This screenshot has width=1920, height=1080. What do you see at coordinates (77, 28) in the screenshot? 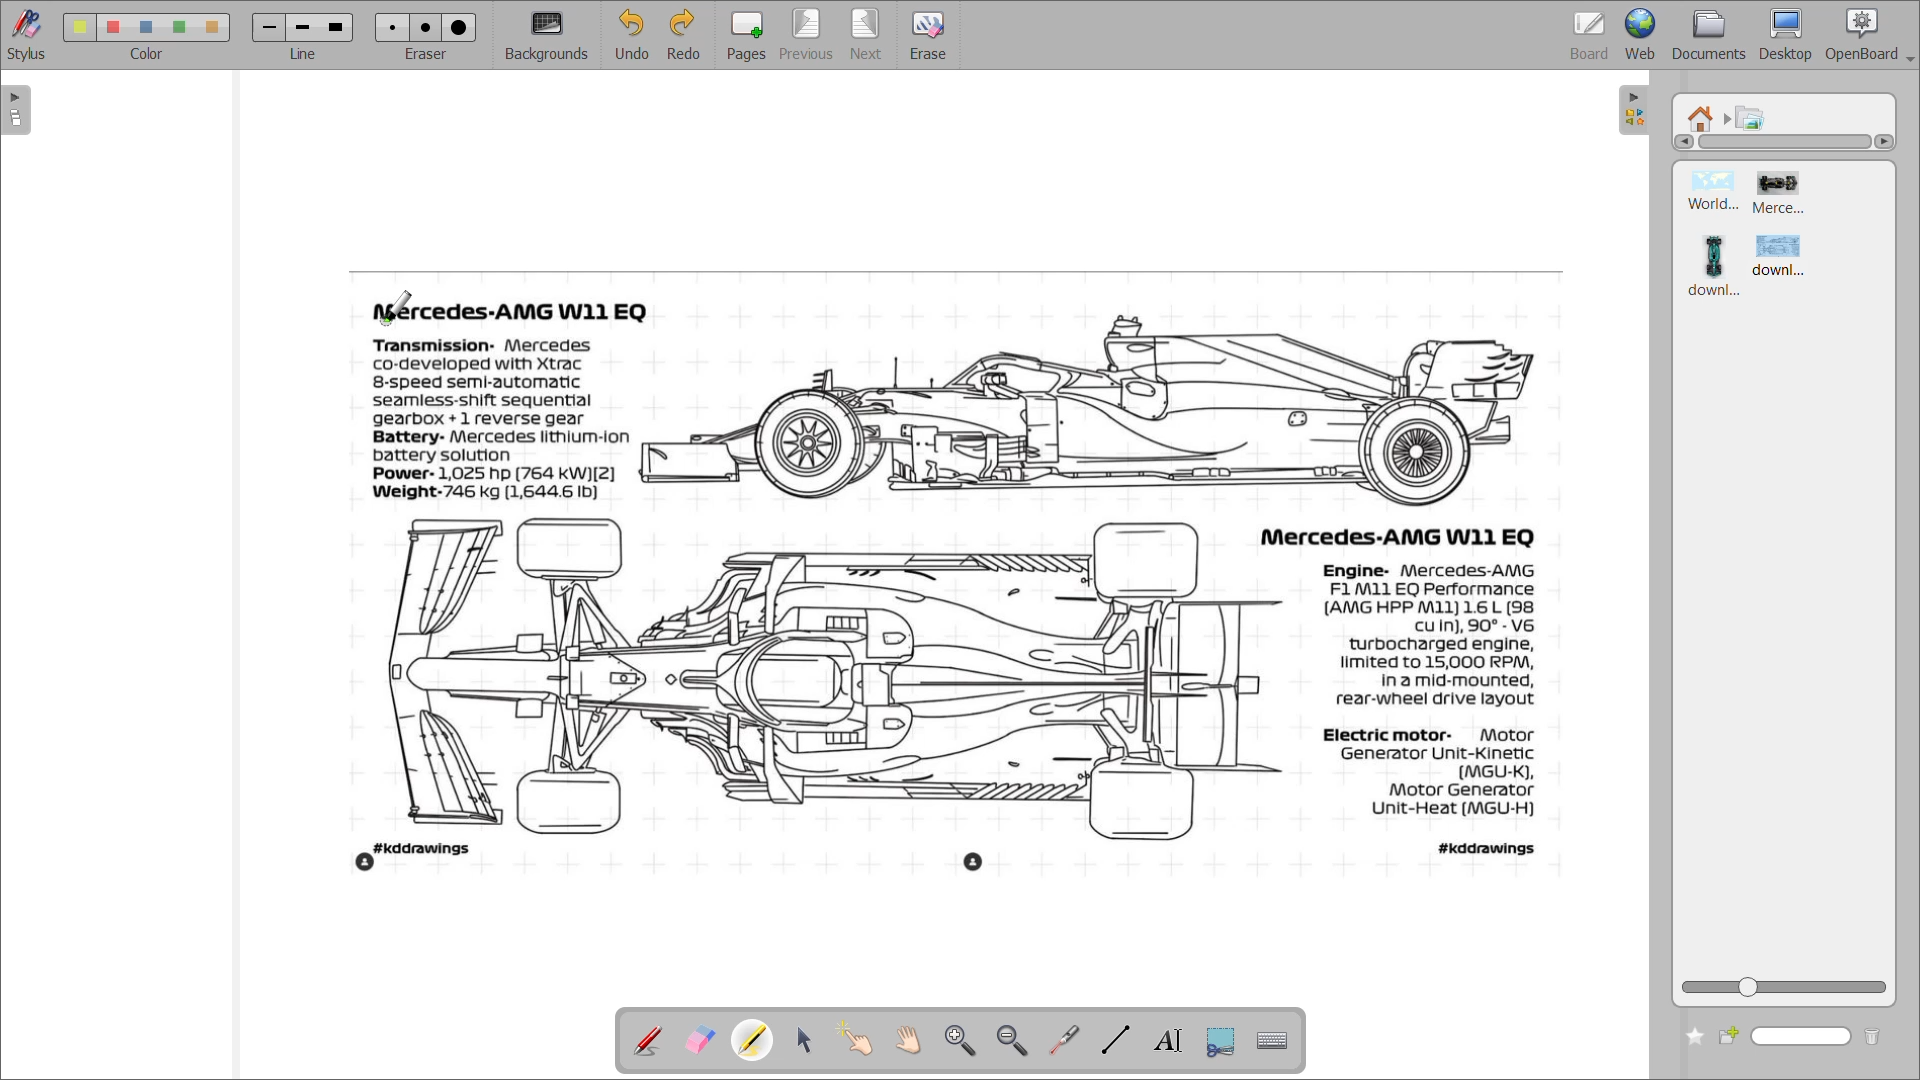
I see `color 1` at bounding box center [77, 28].